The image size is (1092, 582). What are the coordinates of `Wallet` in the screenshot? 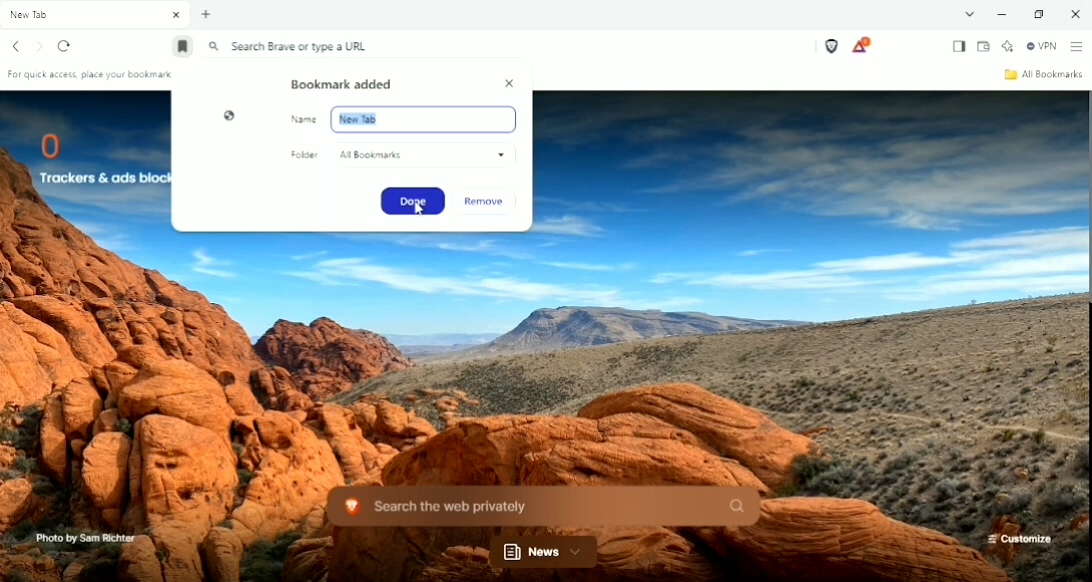 It's located at (984, 46).